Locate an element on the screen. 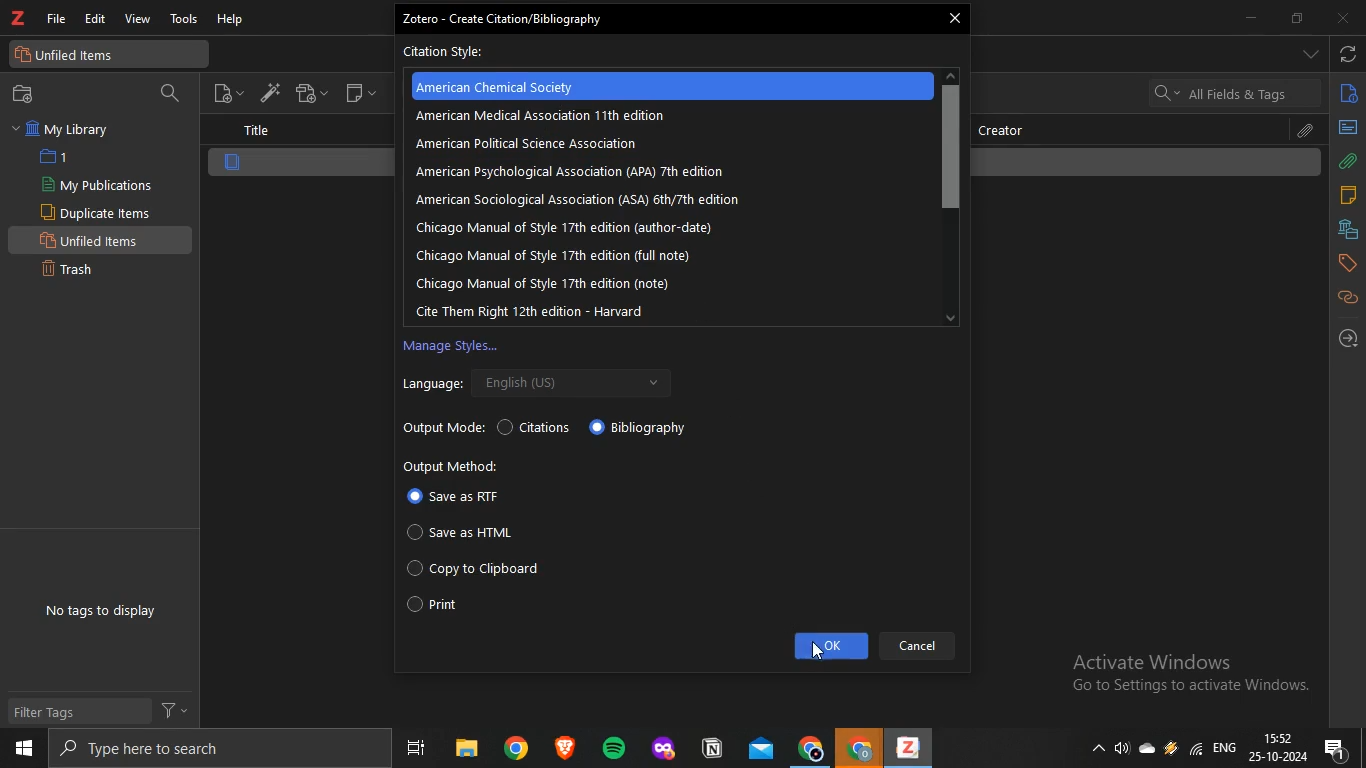 Image resolution: width=1366 pixels, height=768 pixels. chrome is located at coordinates (516, 747).